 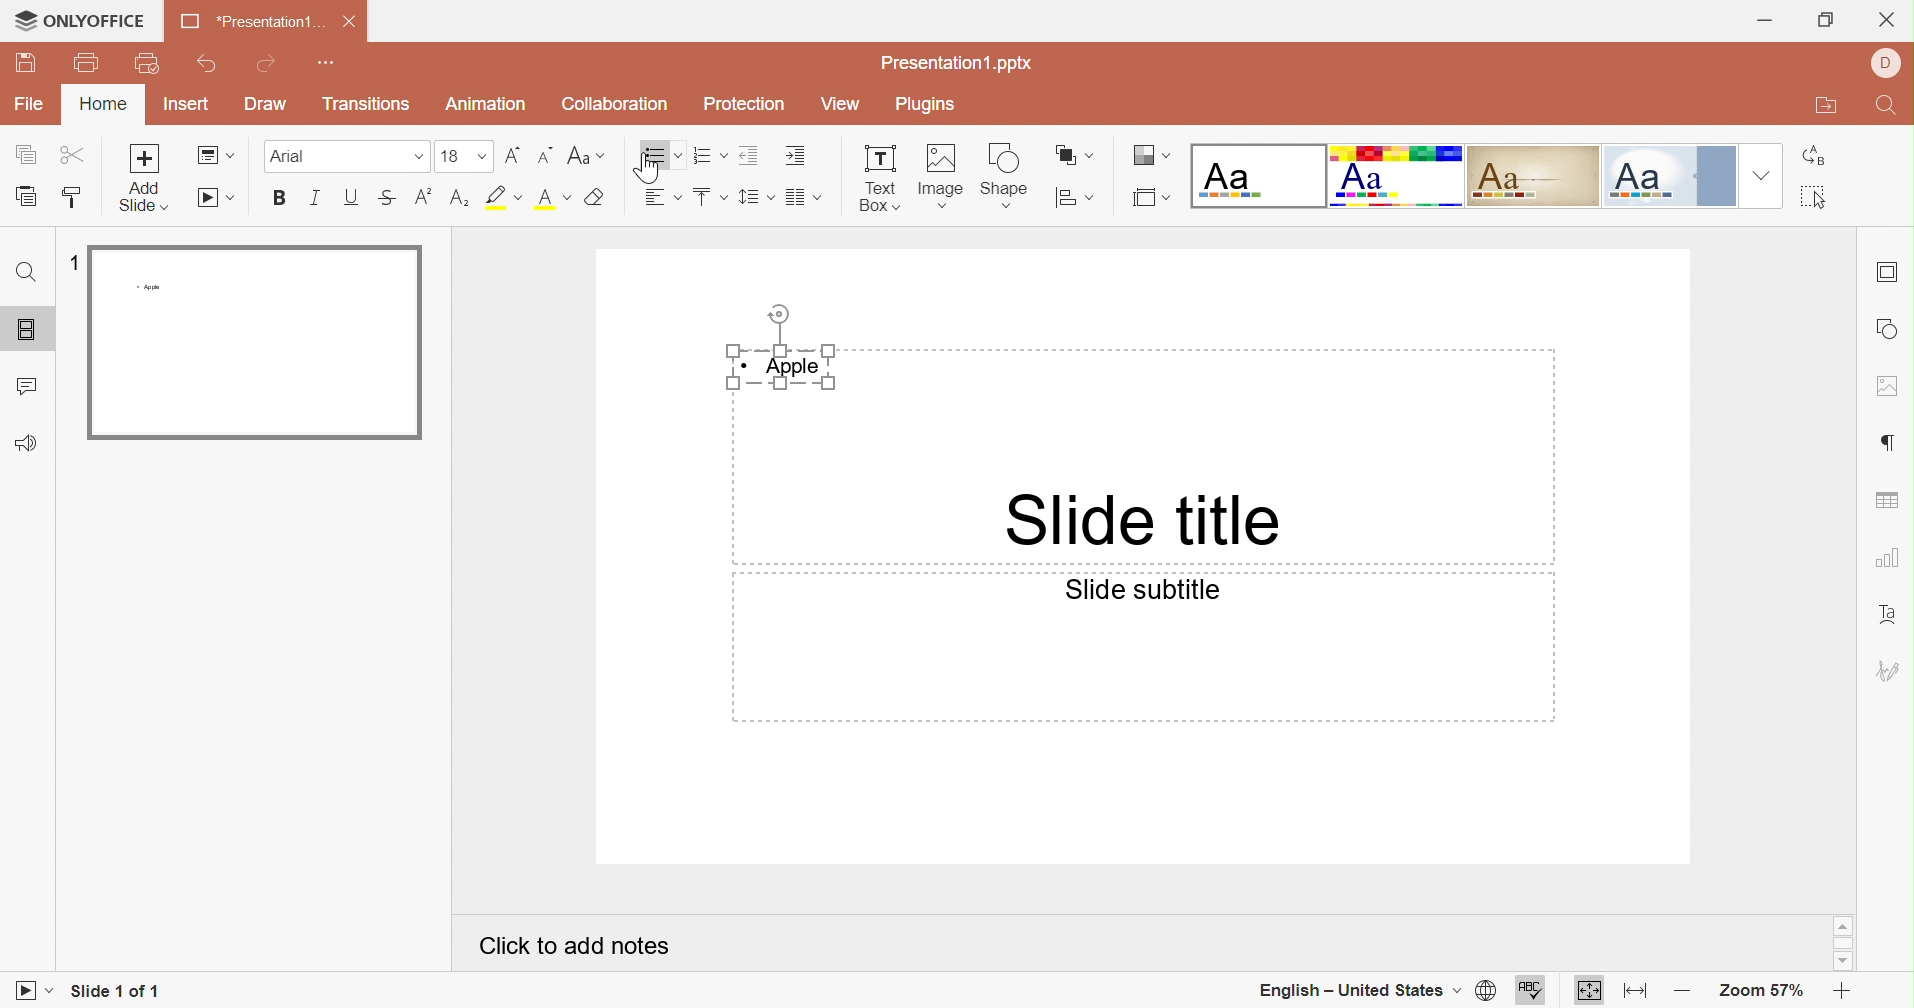 What do you see at coordinates (216, 199) in the screenshot?
I see `Start slideshow` at bounding box center [216, 199].